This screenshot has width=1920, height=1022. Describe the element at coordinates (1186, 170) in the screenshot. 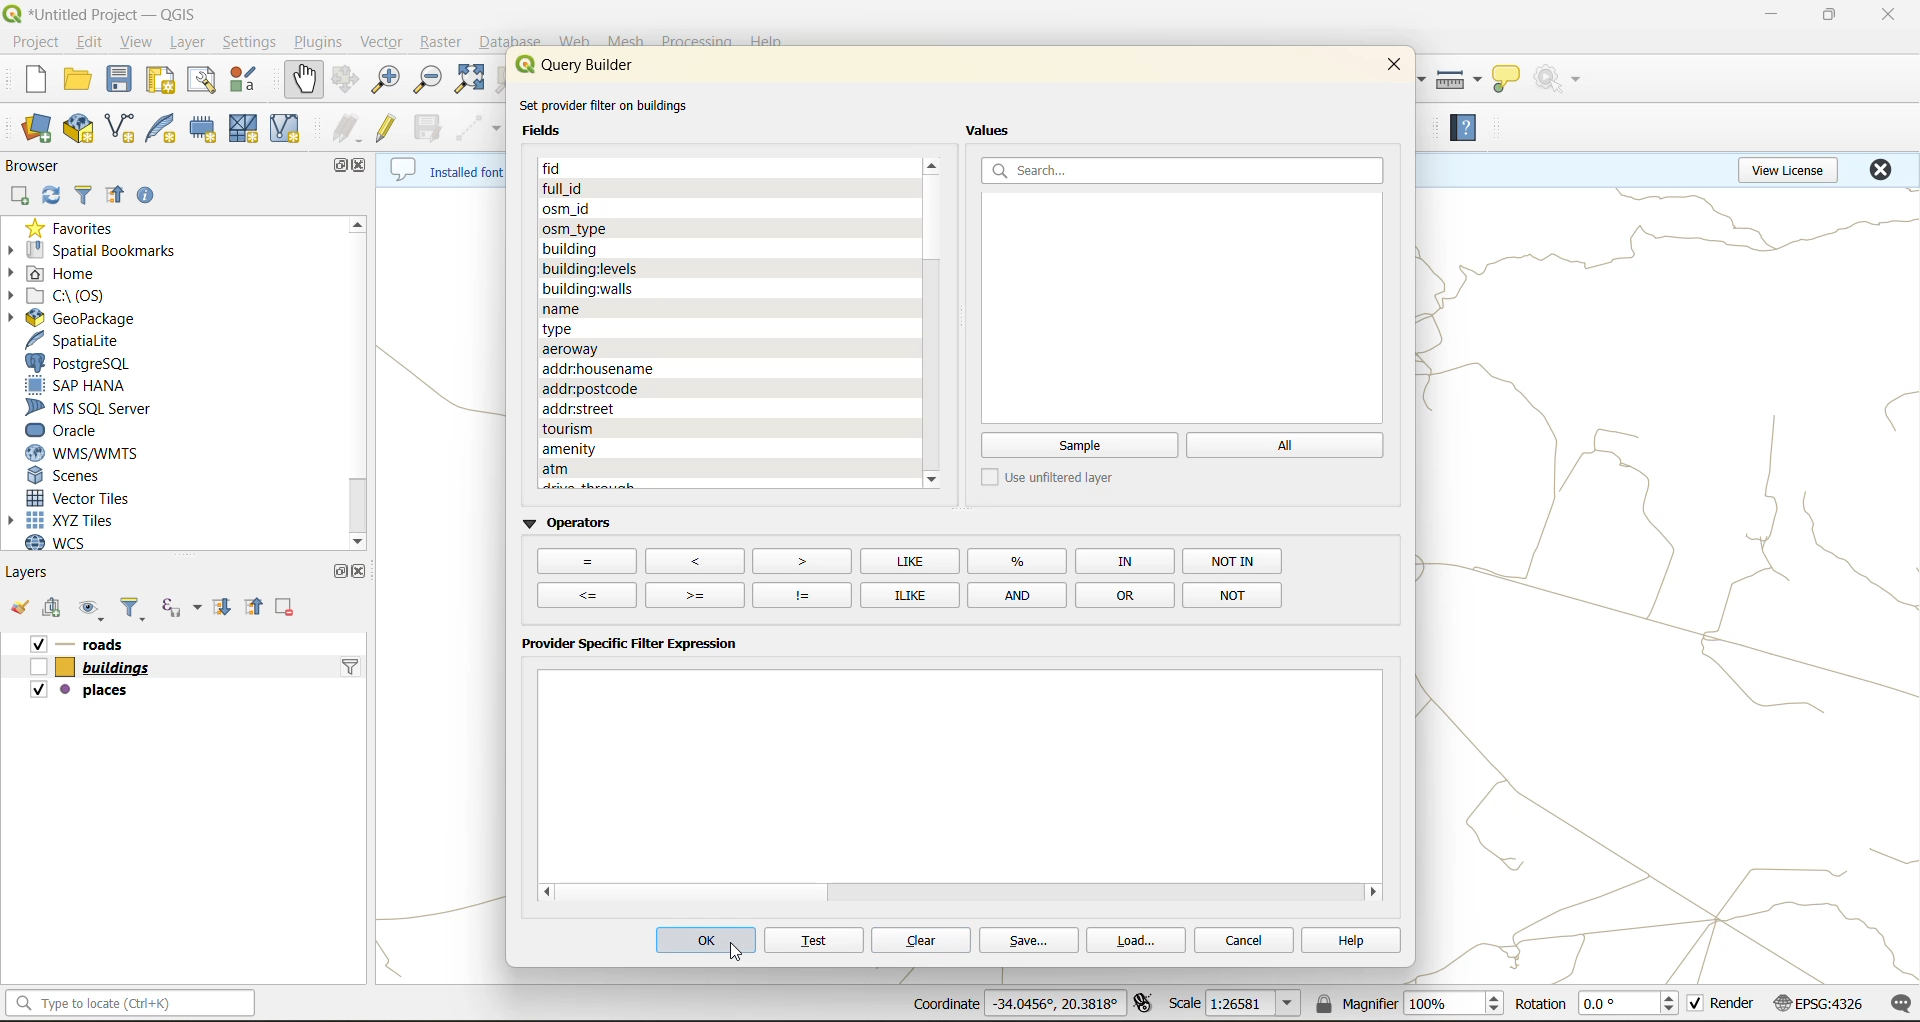

I see `search` at that location.